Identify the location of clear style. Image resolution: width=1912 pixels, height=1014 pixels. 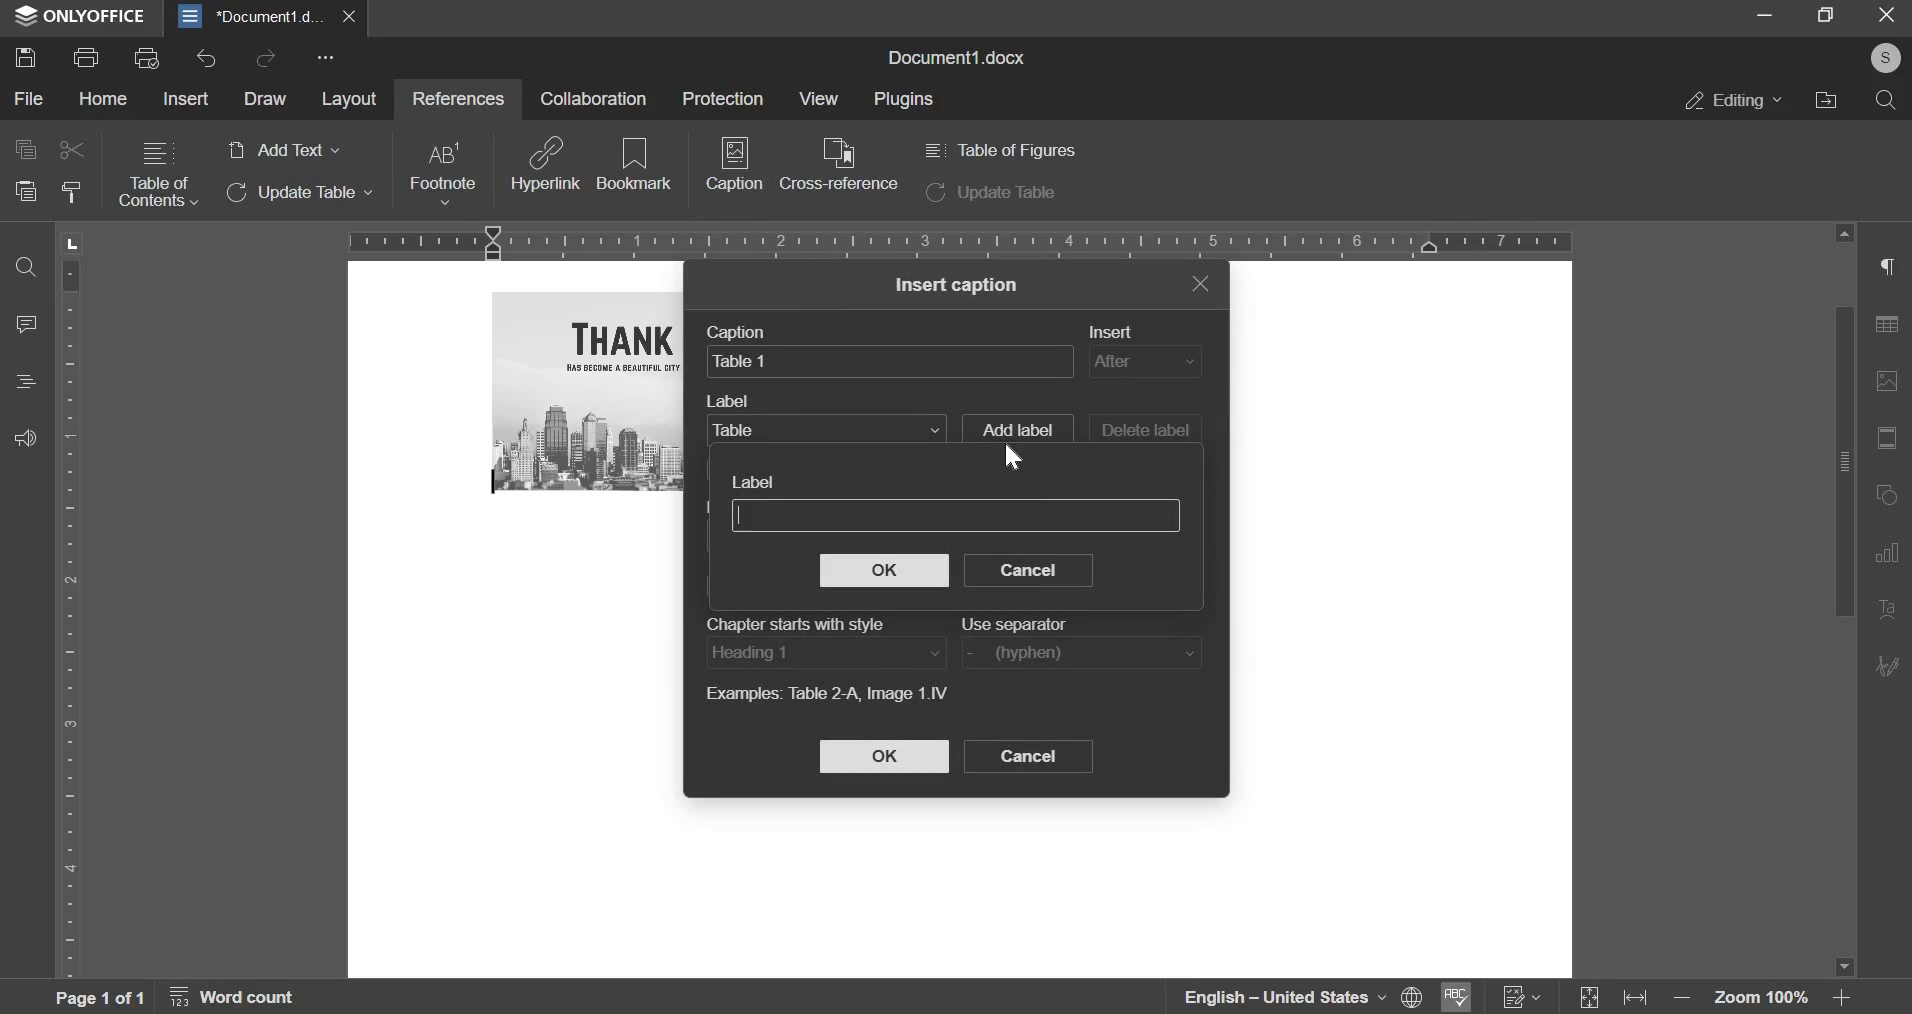
(71, 193).